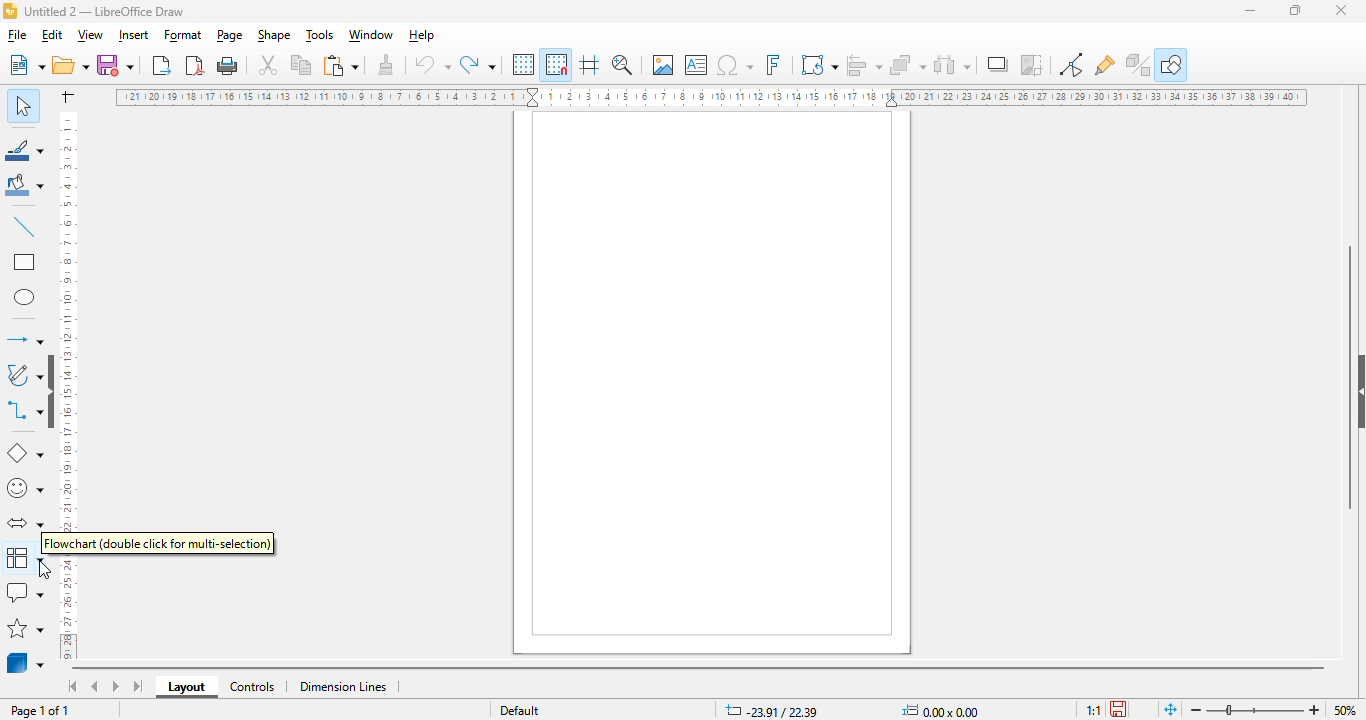 This screenshot has width=1366, height=720. What do you see at coordinates (25, 411) in the screenshot?
I see `connectors` at bounding box center [25, 411].